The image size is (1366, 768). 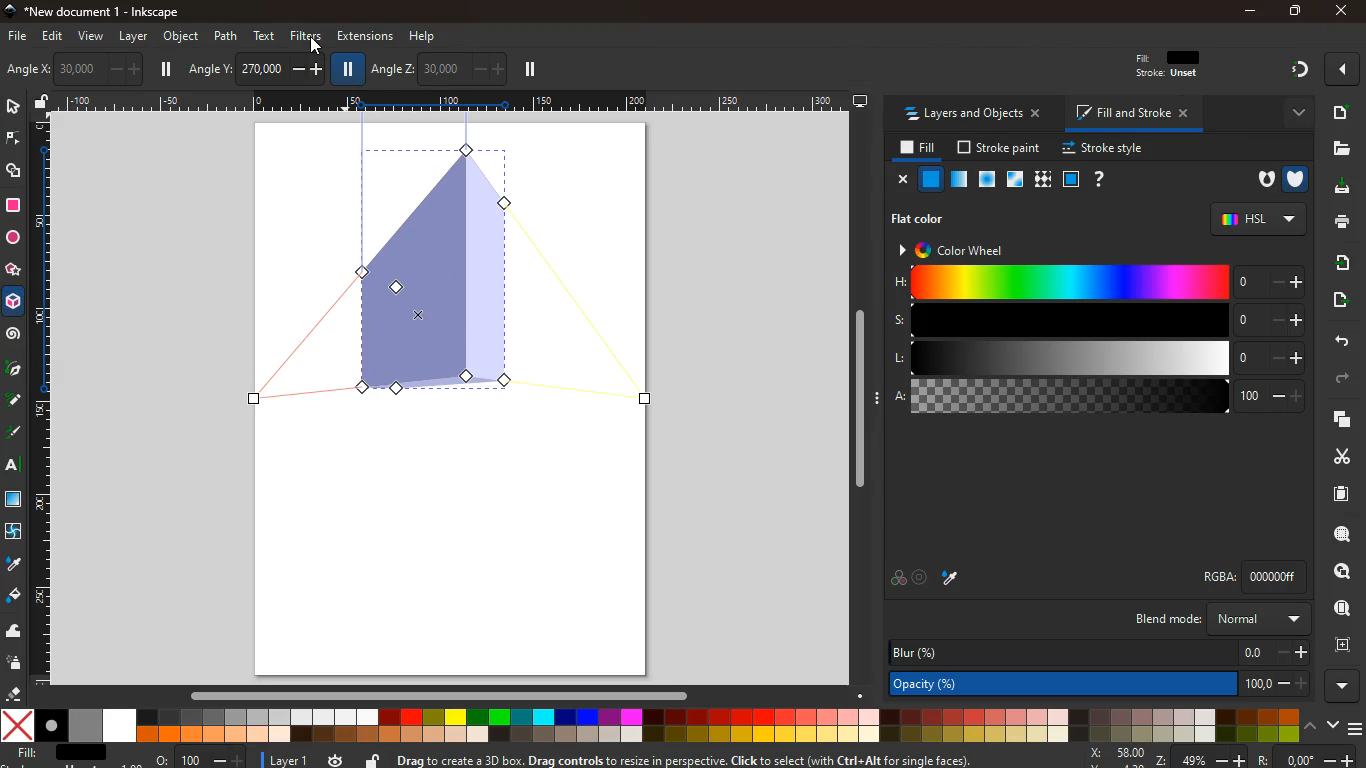 What do you see at coordinates (1332, 494) in the screenshot?
I see `paper` at bounding box center [1332, 494].